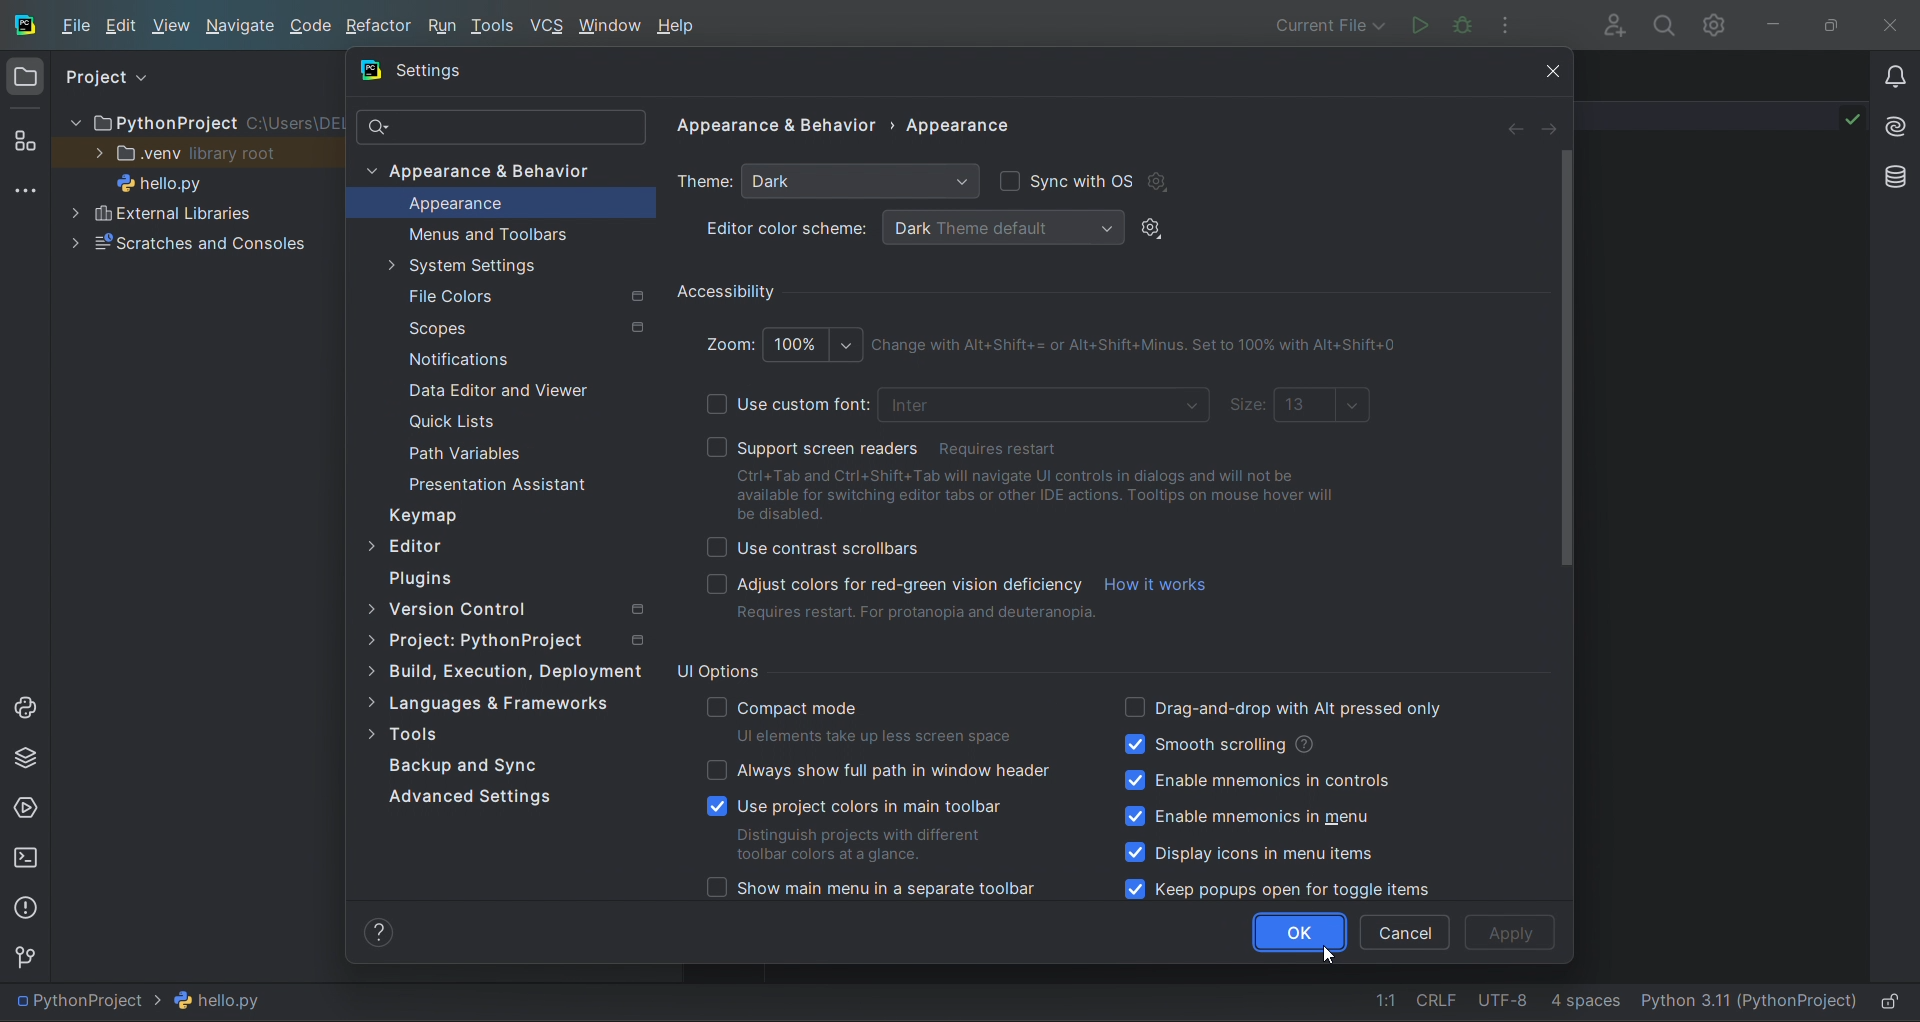 The image size is (1920, 1022). Describe the element at coordinates (146, 1004) in the screenshot. I see `file path` at that location.